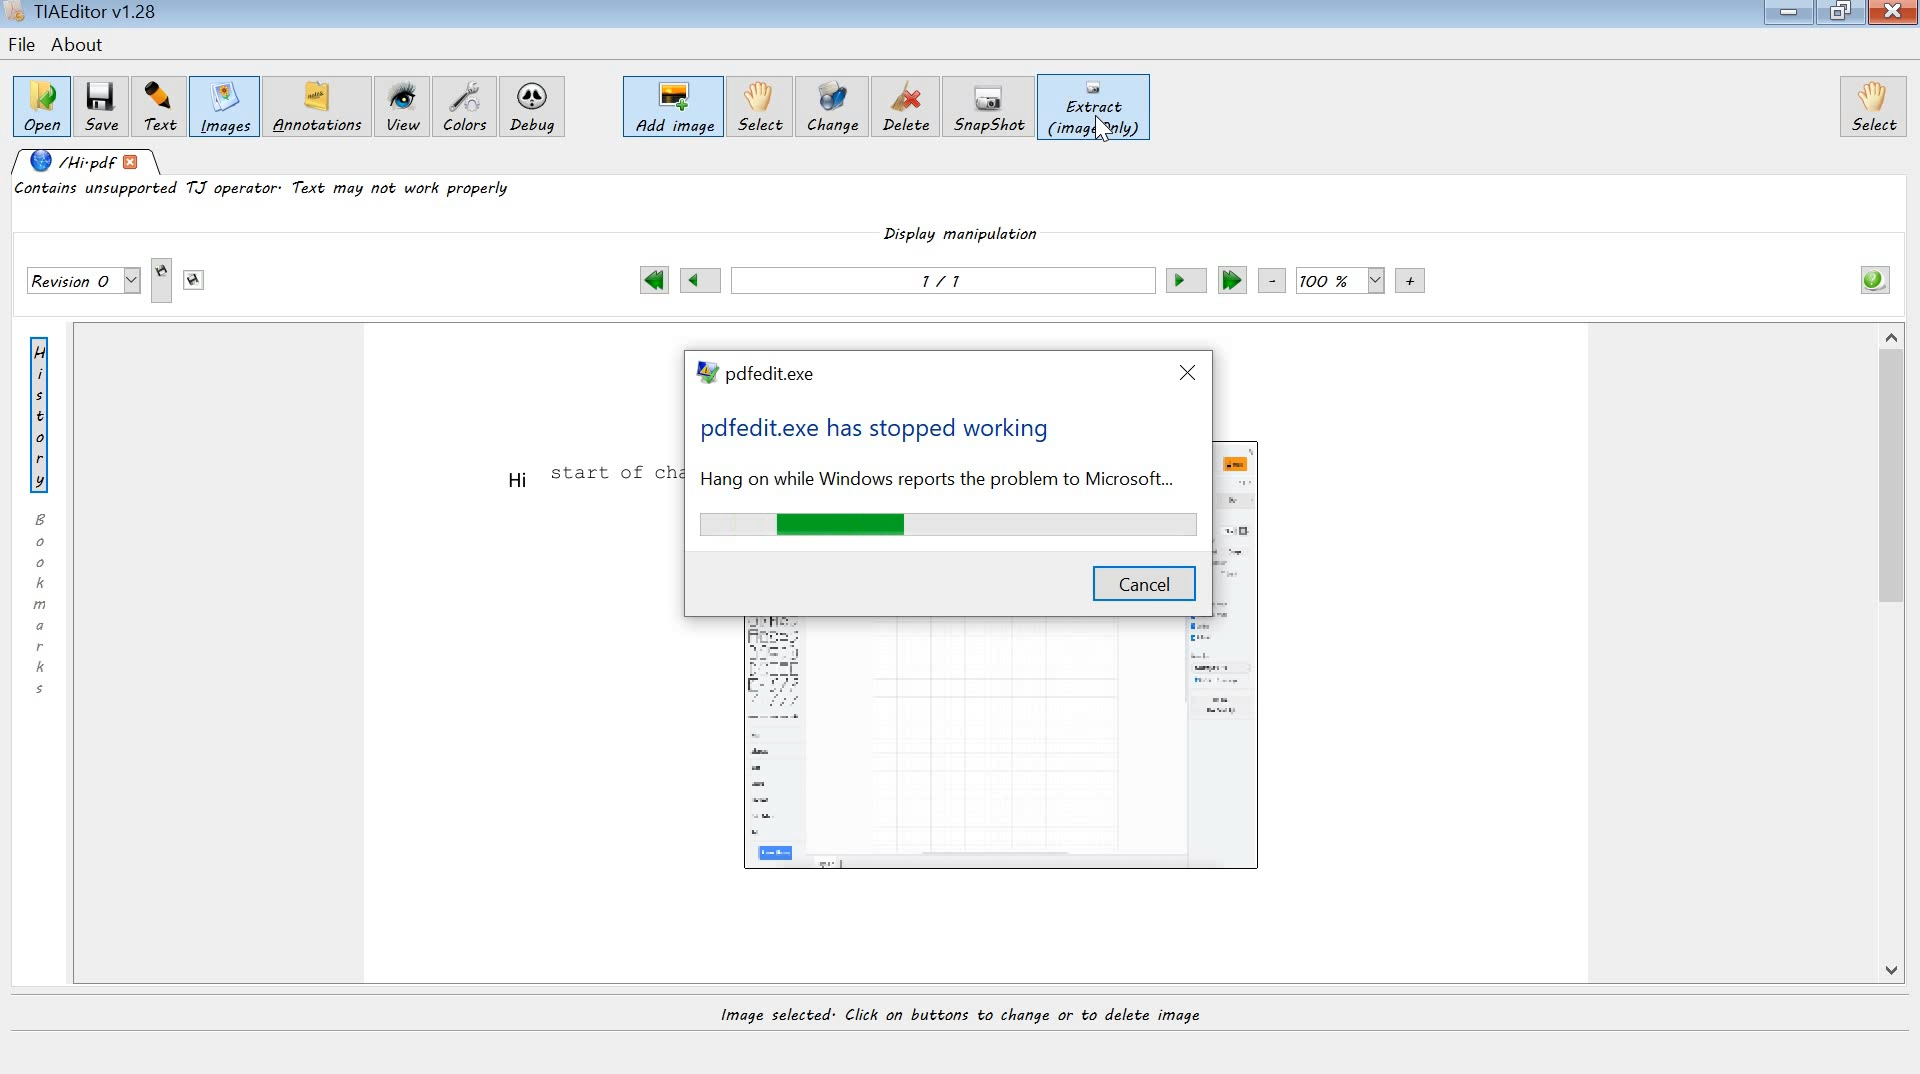  I want to click on colors, so click(465, 106).